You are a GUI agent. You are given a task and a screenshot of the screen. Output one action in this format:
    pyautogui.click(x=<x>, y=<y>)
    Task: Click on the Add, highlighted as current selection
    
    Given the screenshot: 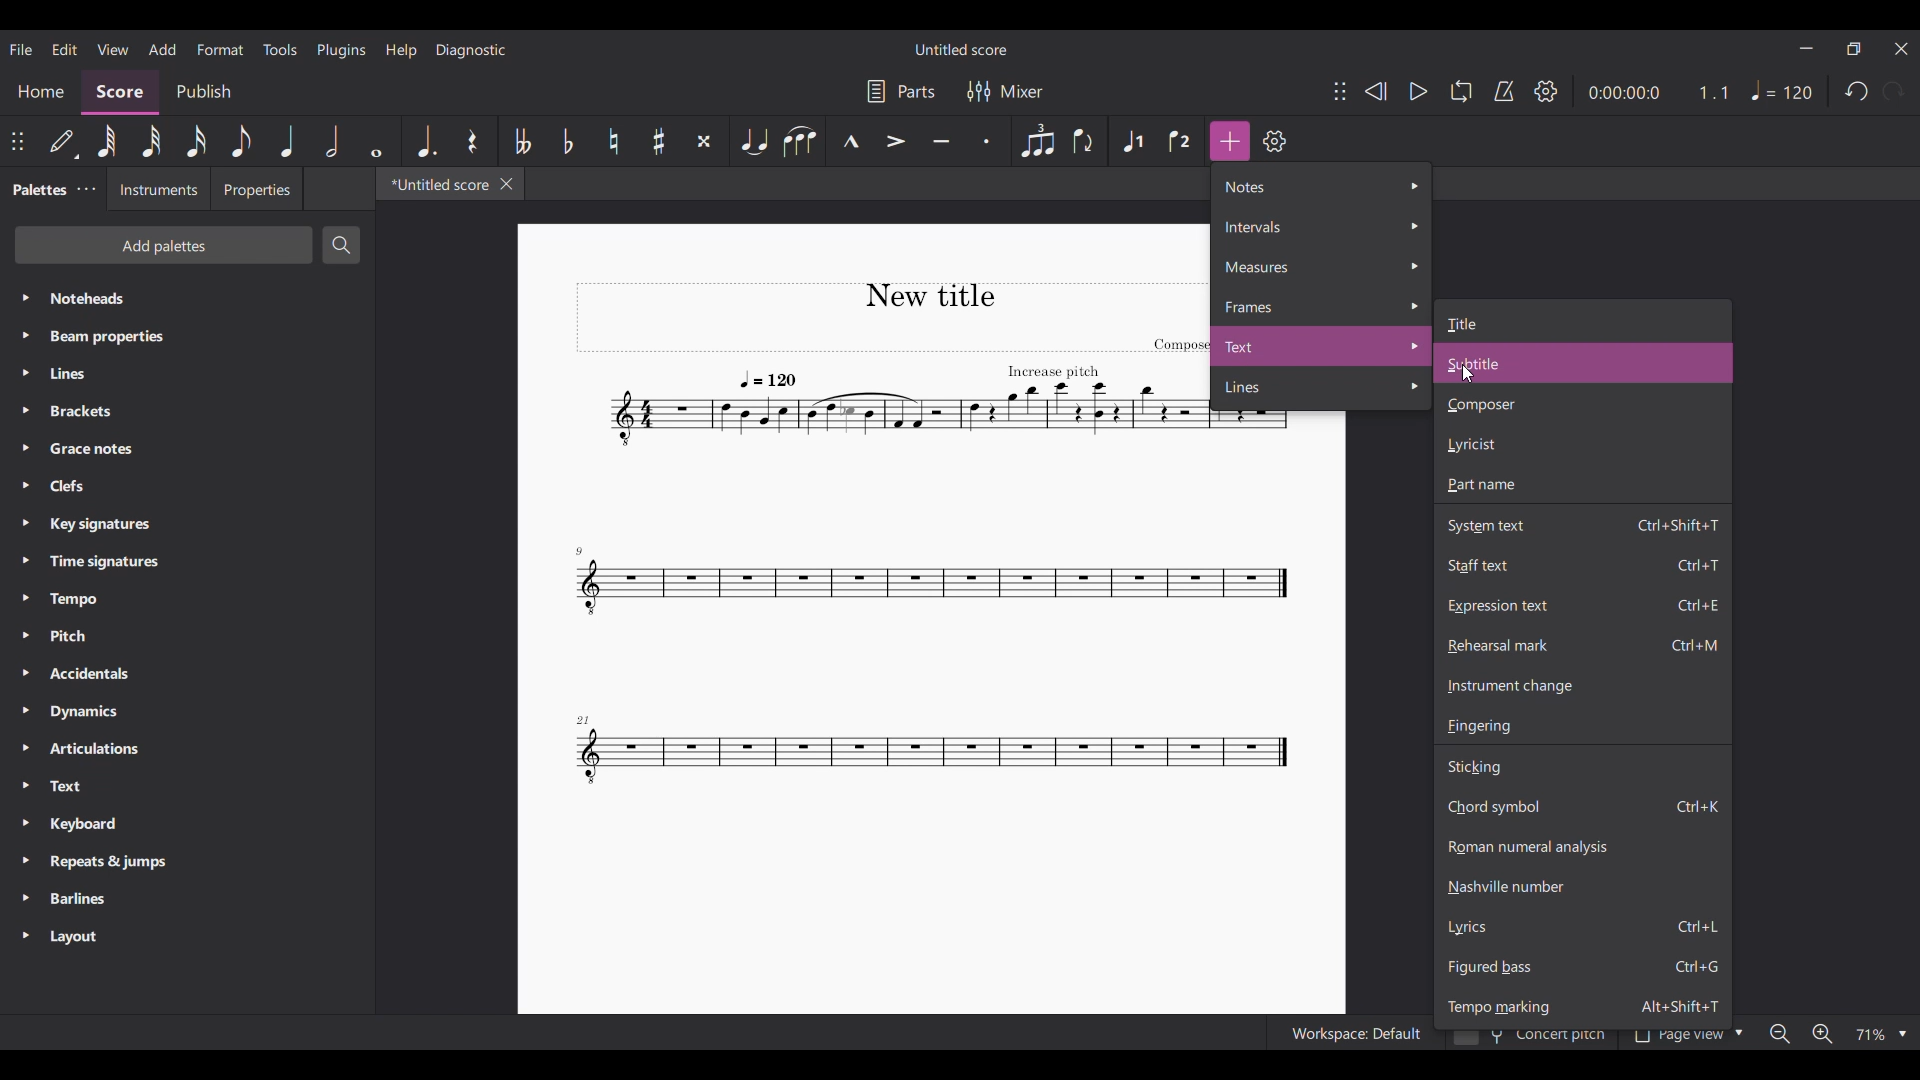 What is the action you would take?
    pyautogui.click(x=1230, y=141)
    